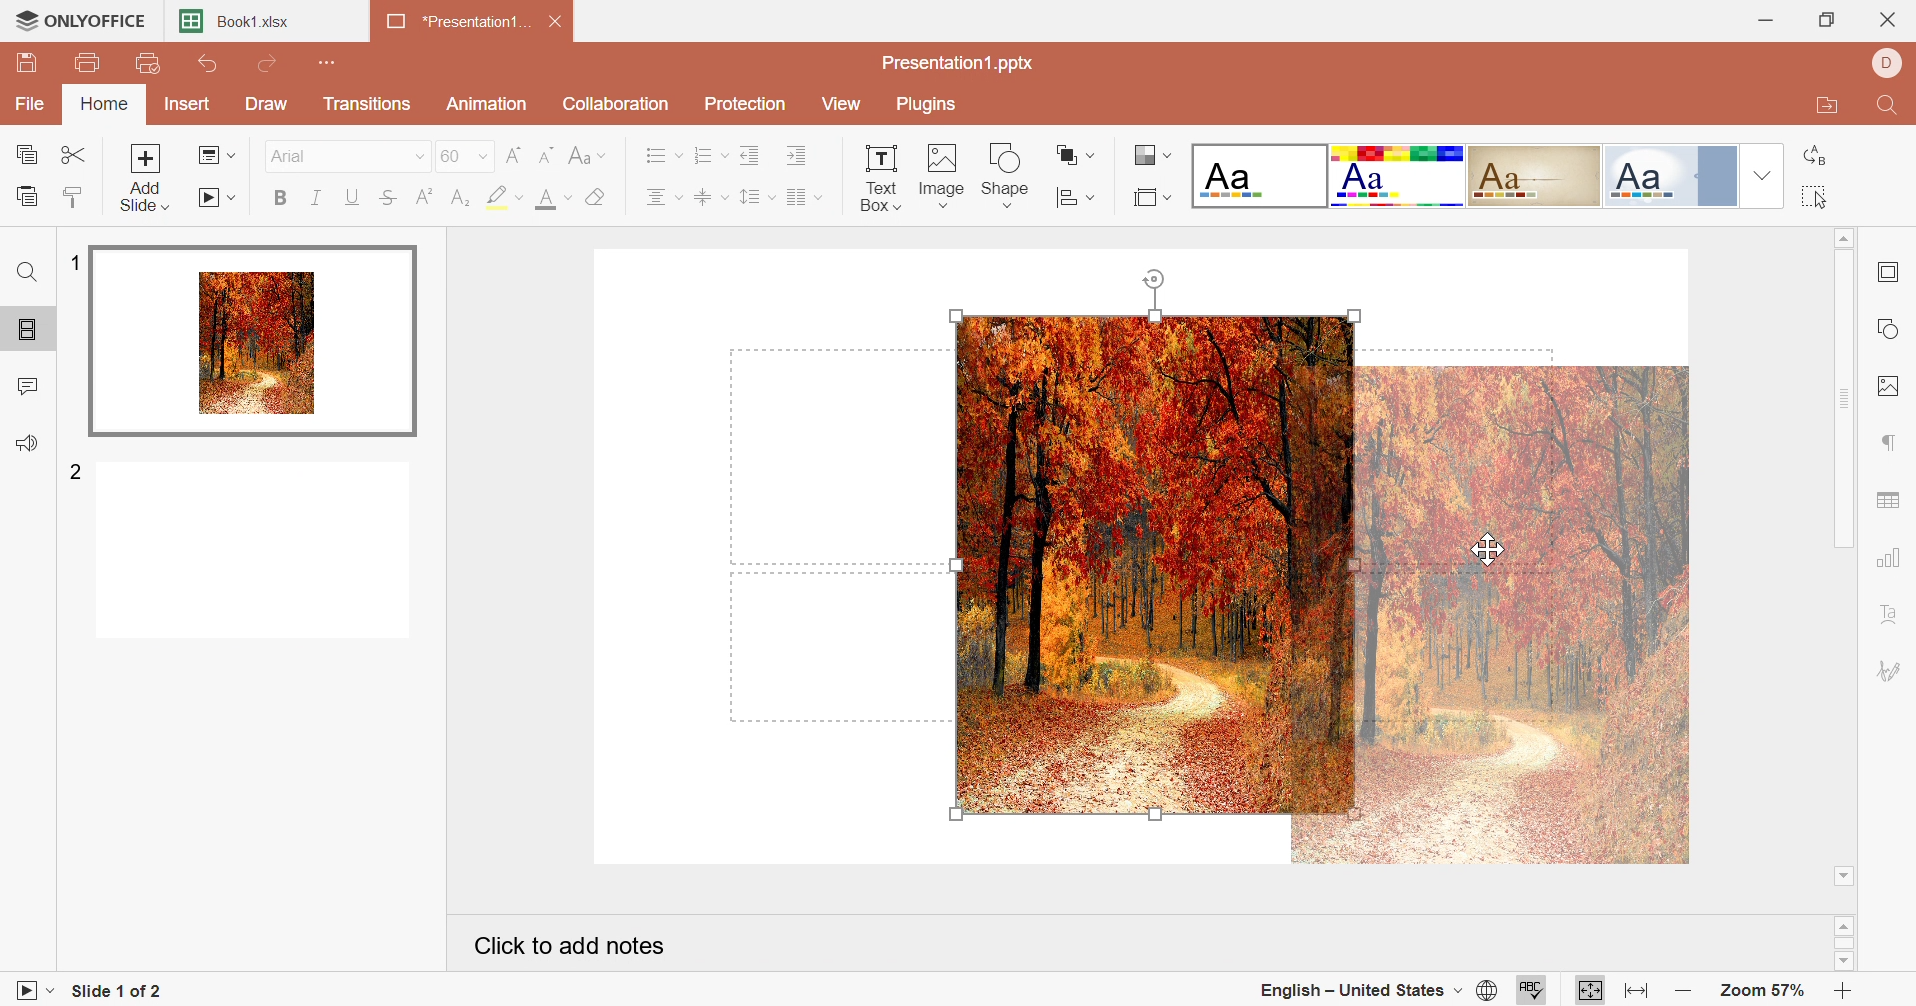 The height and width of the screenshot is (1006, 1916). Describe the element at coordinates (616, 107) in the screenshot. I see `Collaboration` at that location.